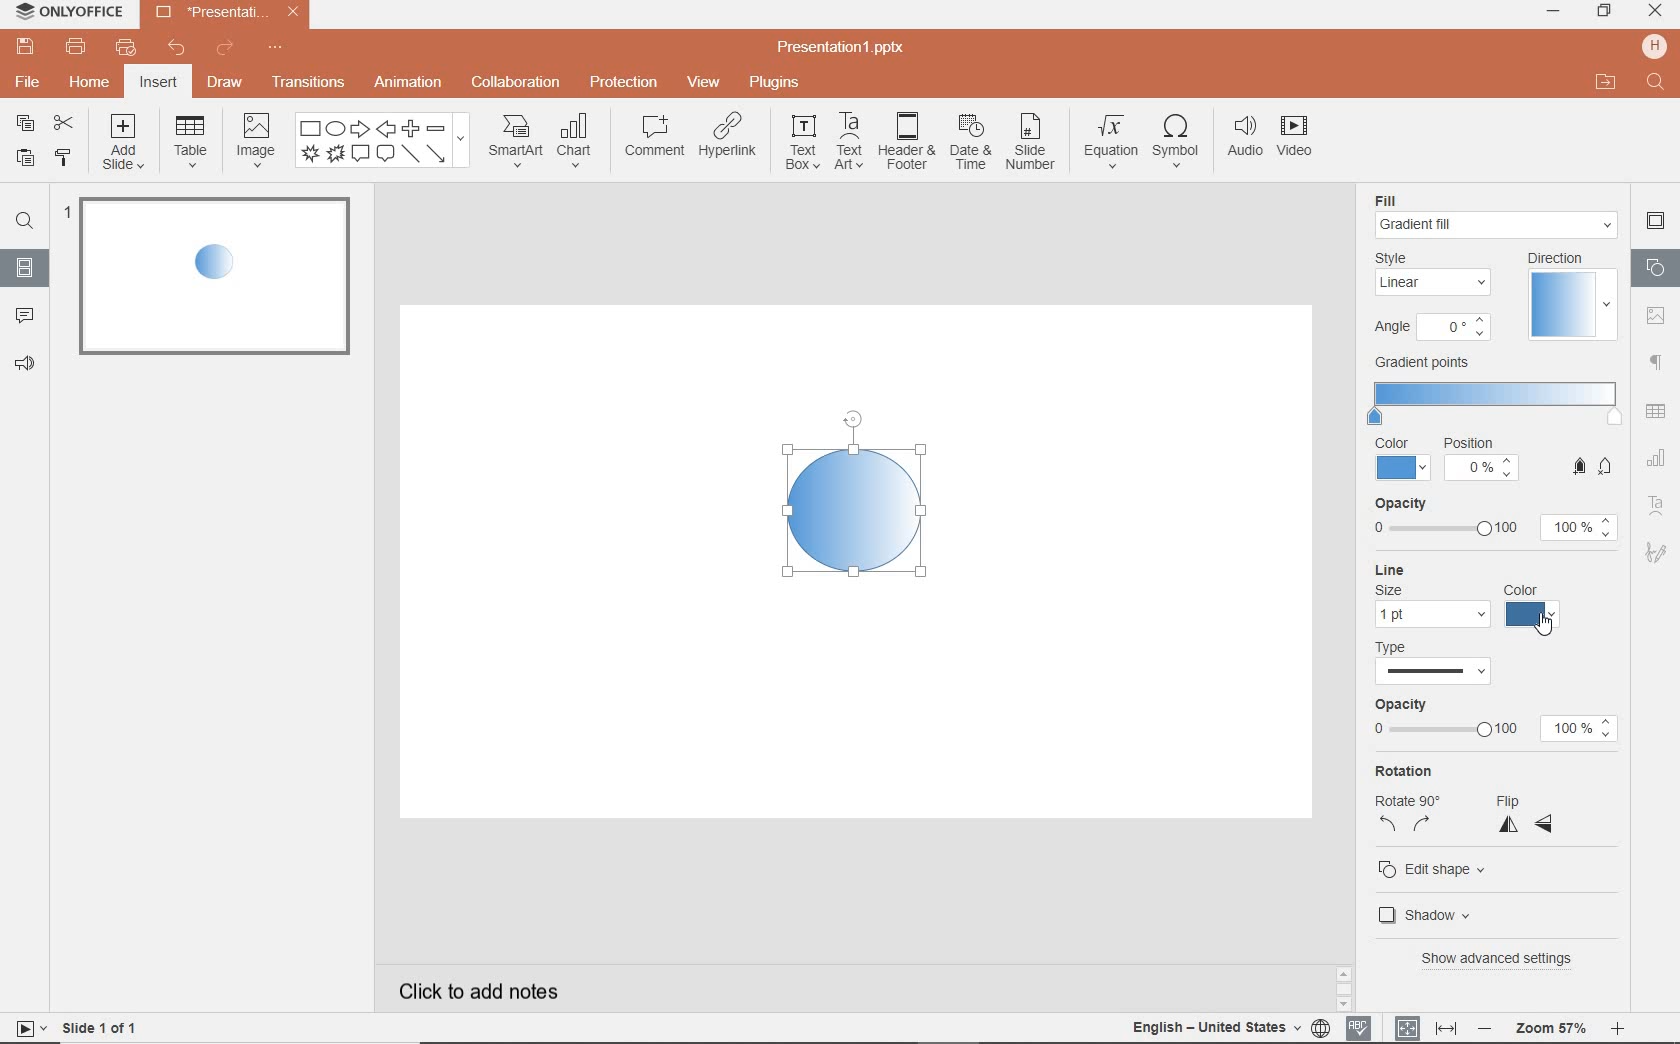  What do you see at coordinates (383, 141) in the screenshot?
I see `shapes` at bounding box center [383, 141].